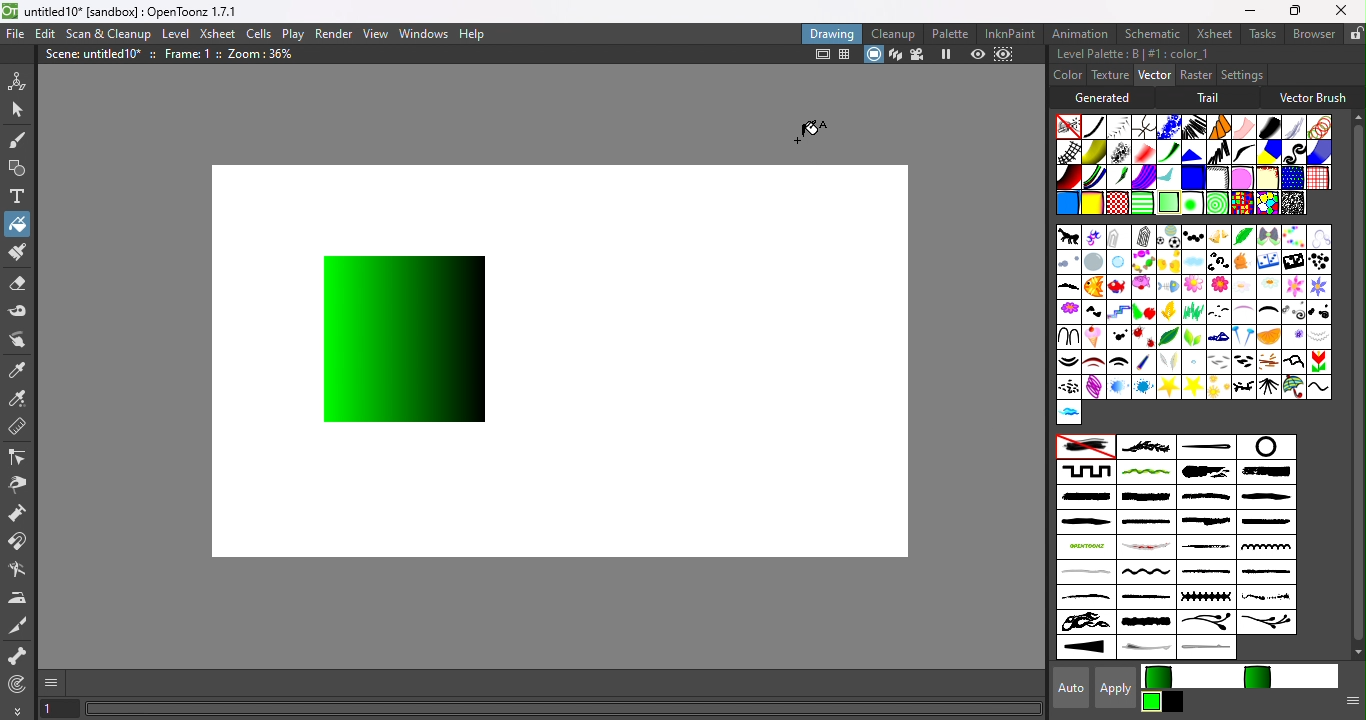 This screenshot has width=1366, height=720. Describe the element at coordinates (477, 32) in the screenshot. I see `Help` at that location.